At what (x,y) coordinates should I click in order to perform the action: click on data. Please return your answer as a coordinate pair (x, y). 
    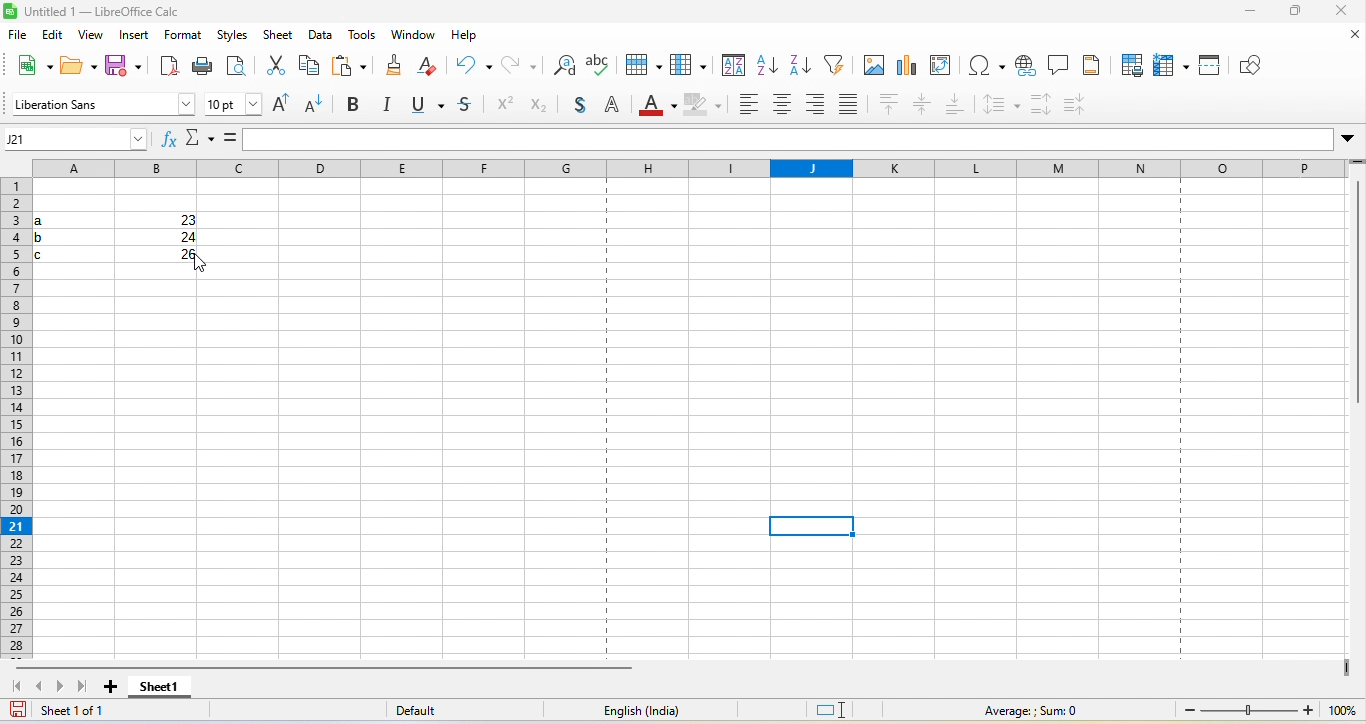
    Looking at the image, I should click on (319, 36).